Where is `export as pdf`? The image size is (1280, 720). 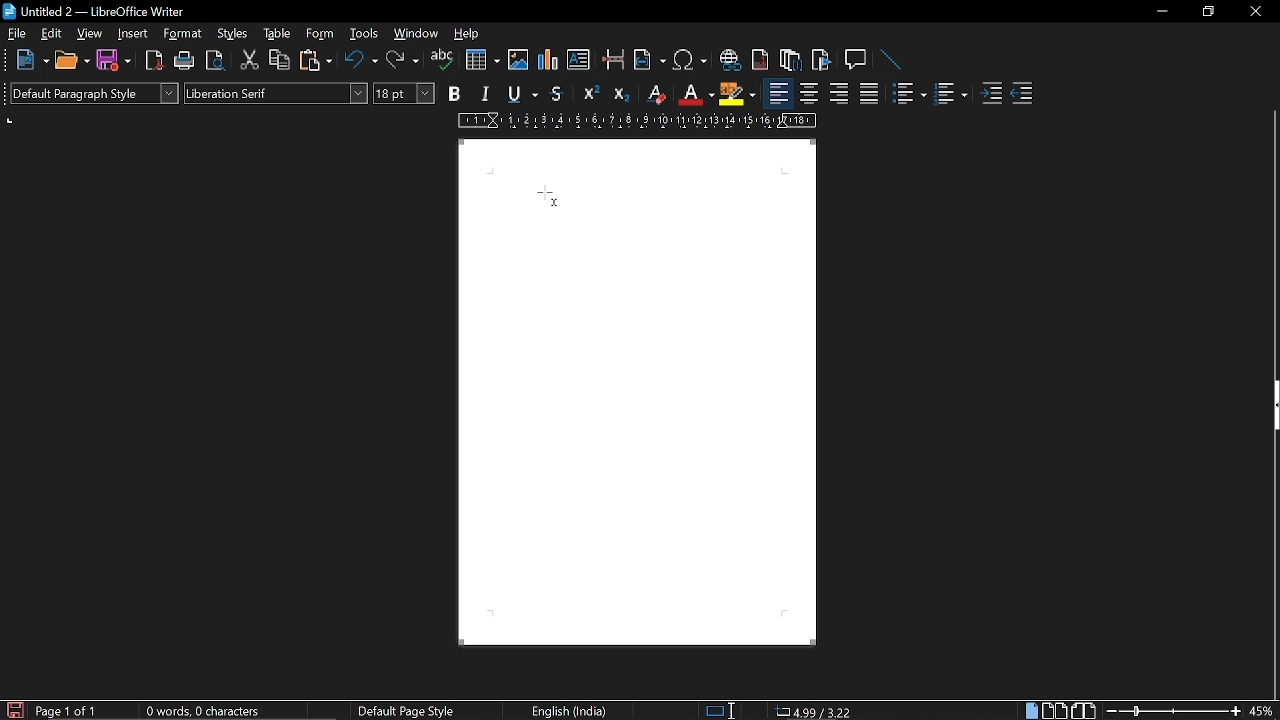
export as pdf is located at coordinates (153, 60).